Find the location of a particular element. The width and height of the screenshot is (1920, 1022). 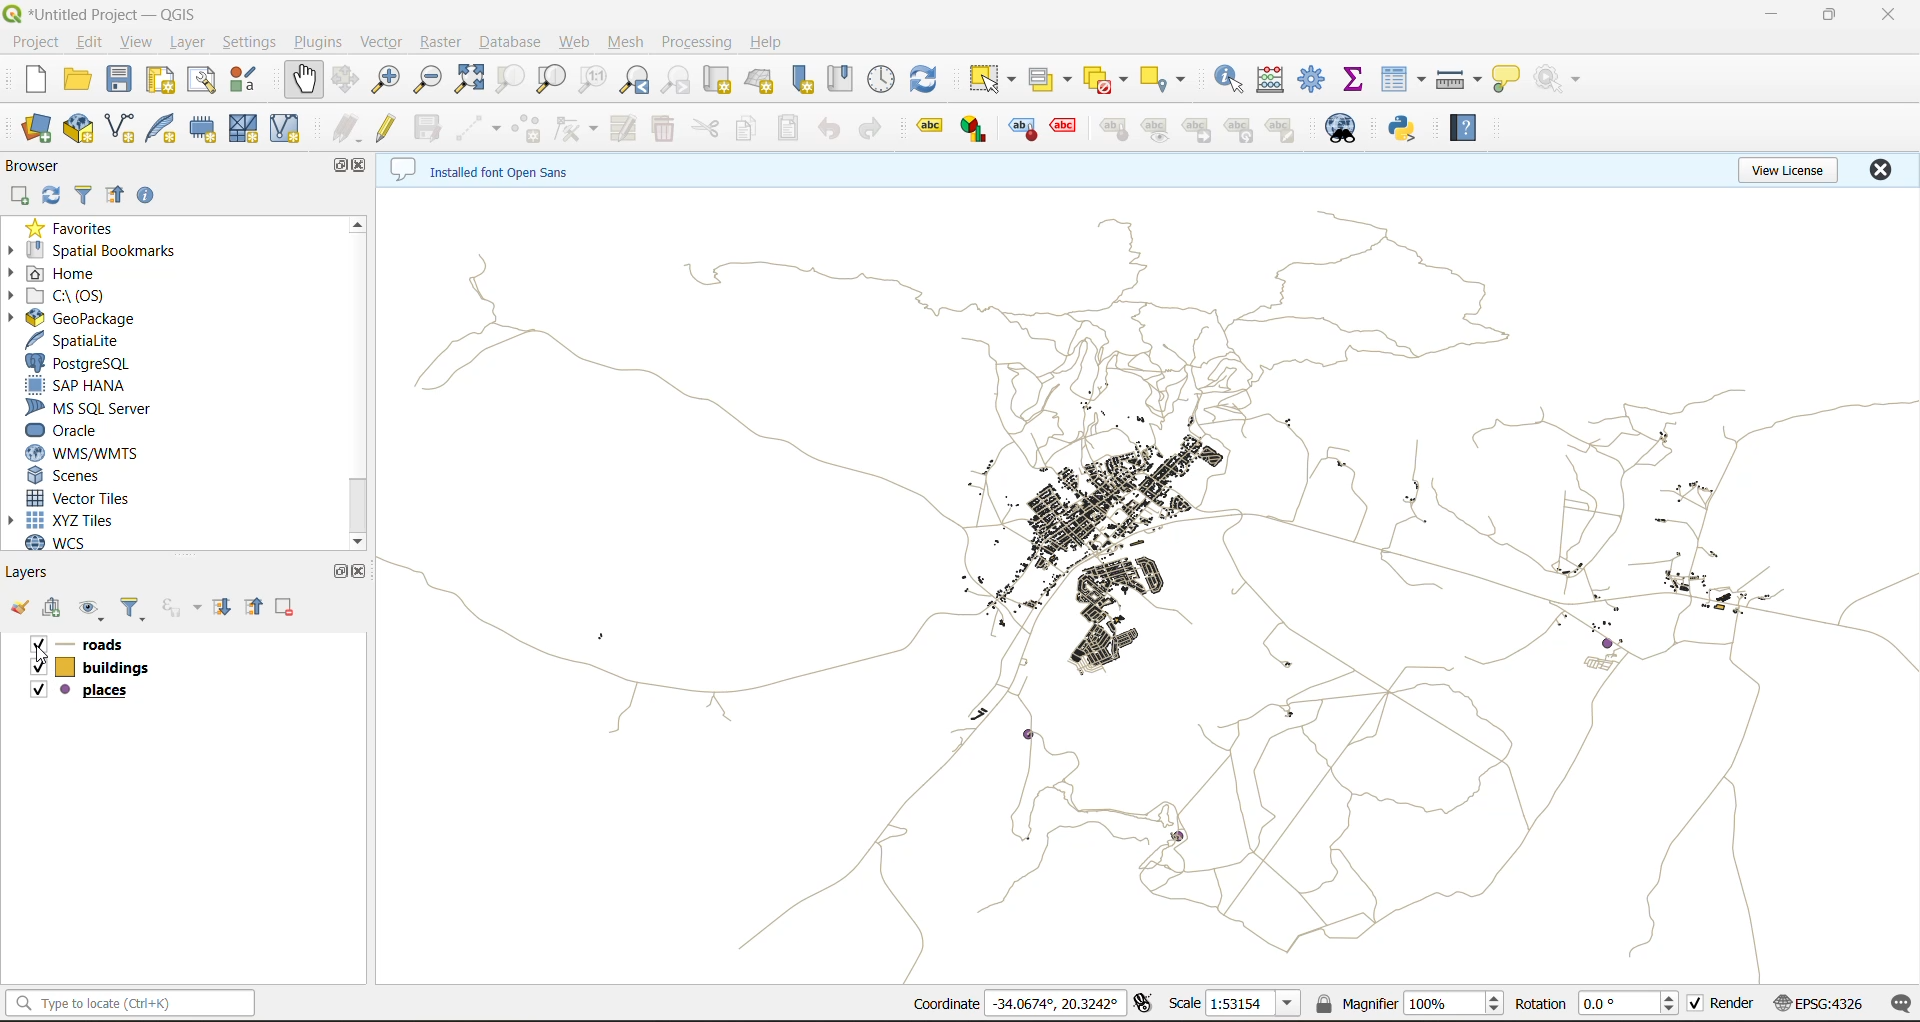

deselect value is located at coordinates (1102, 83).